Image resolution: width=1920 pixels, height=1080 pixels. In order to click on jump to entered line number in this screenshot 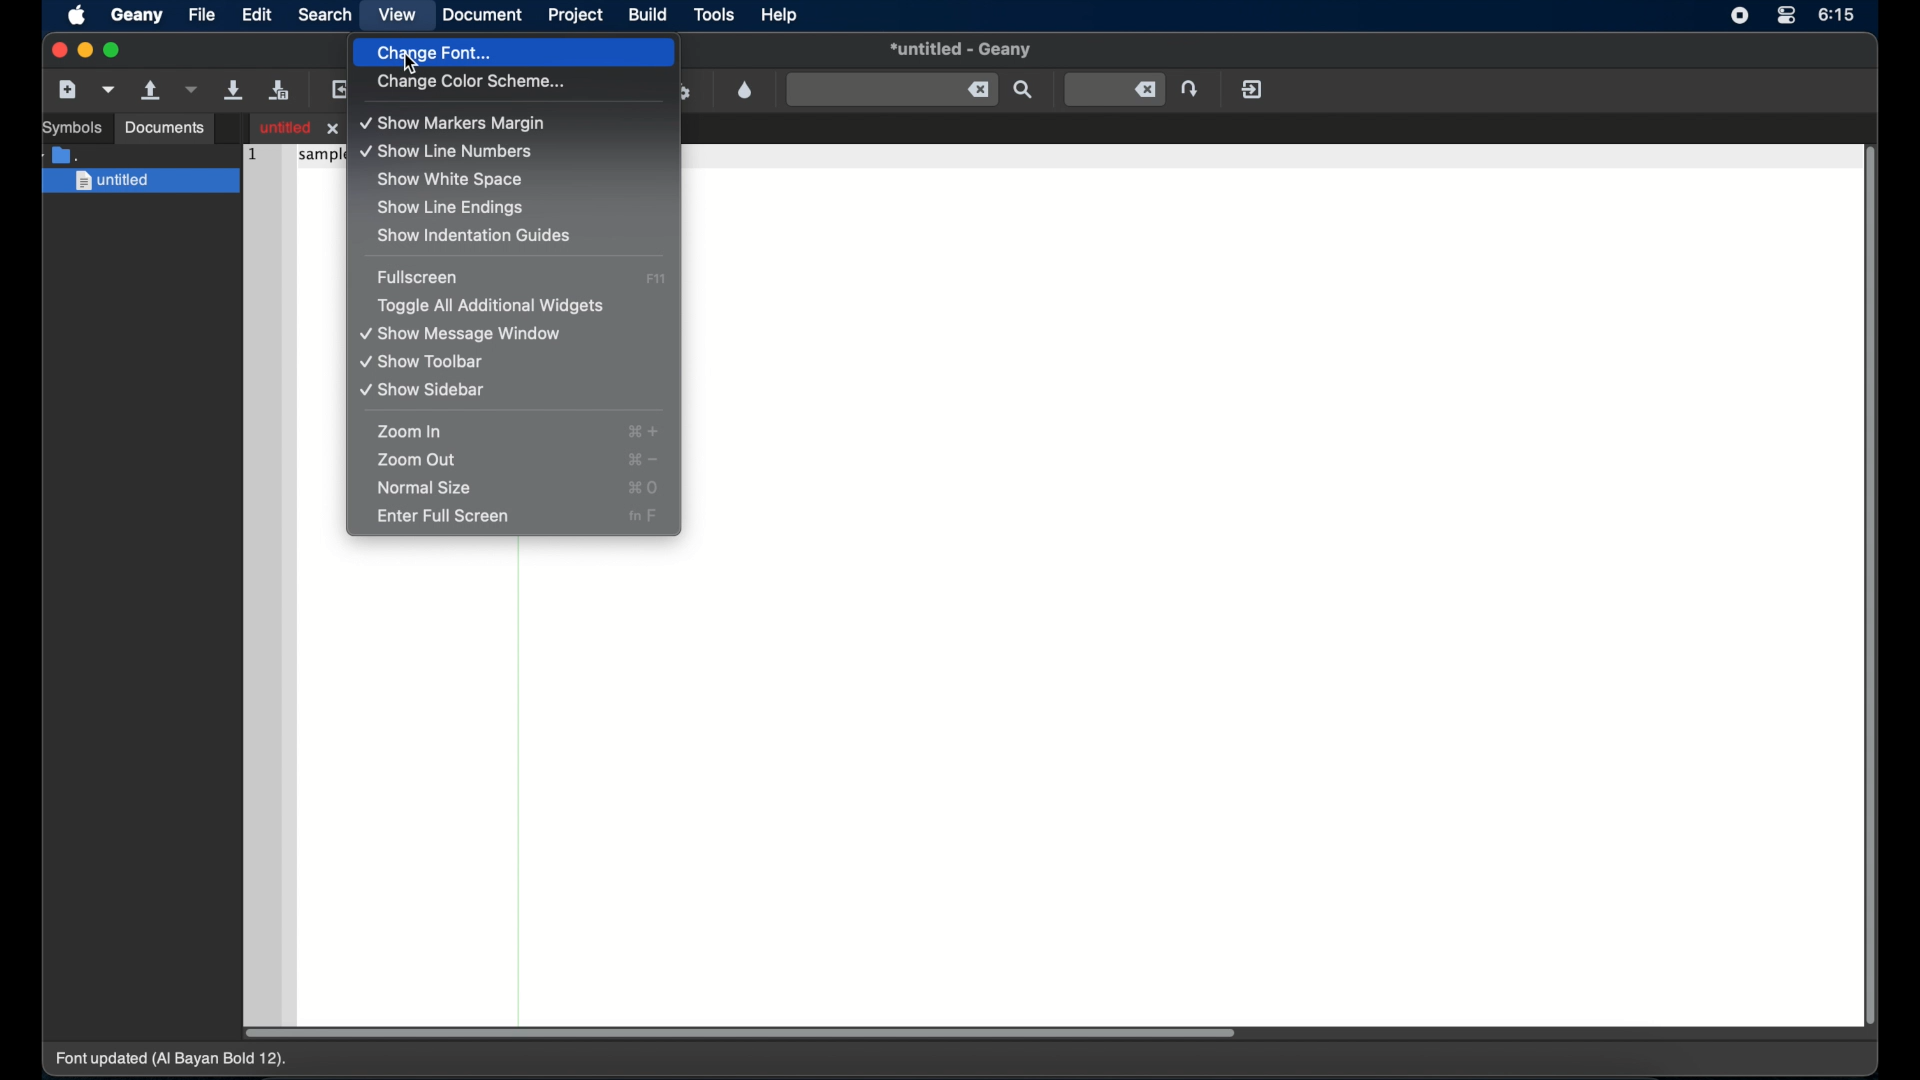, I will do `click(1193, 88)`.